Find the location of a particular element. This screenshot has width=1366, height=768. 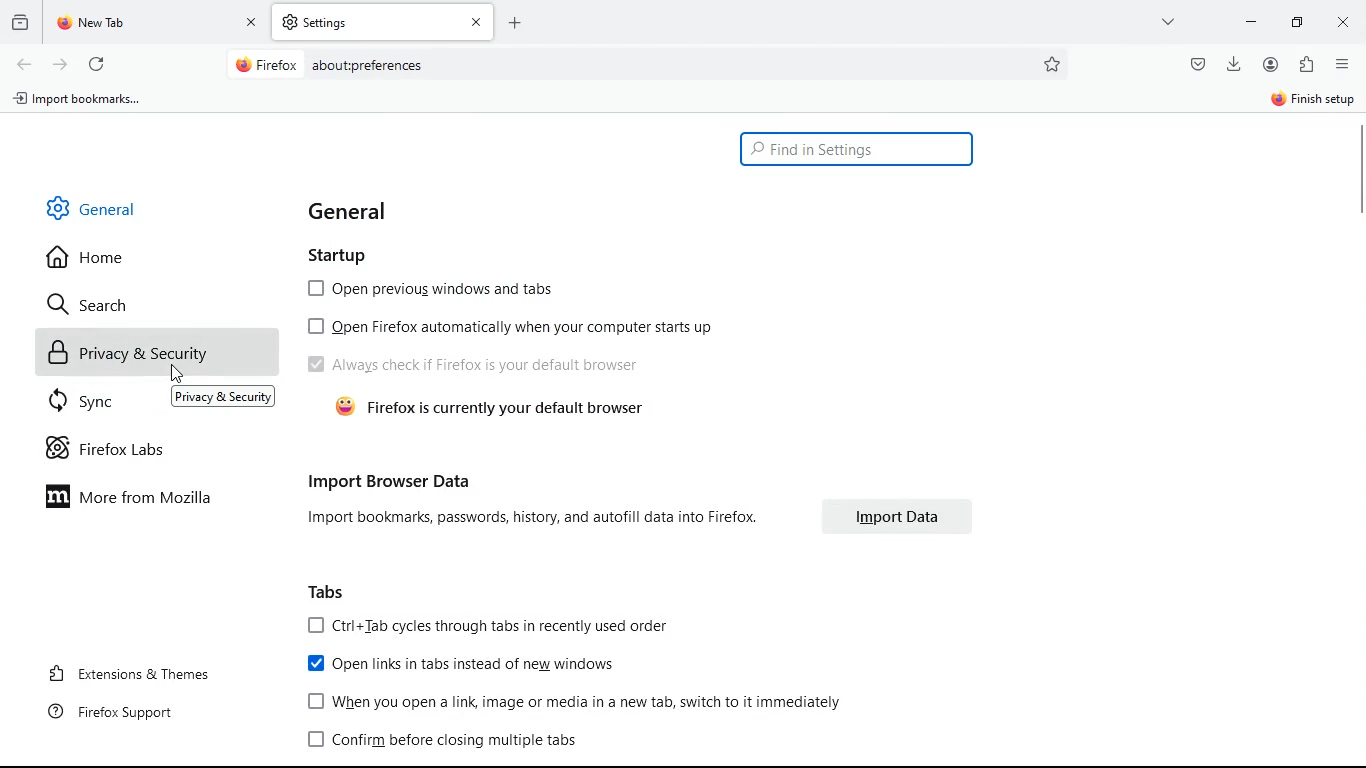

scroll bar is located at coordinates (1357, 170).